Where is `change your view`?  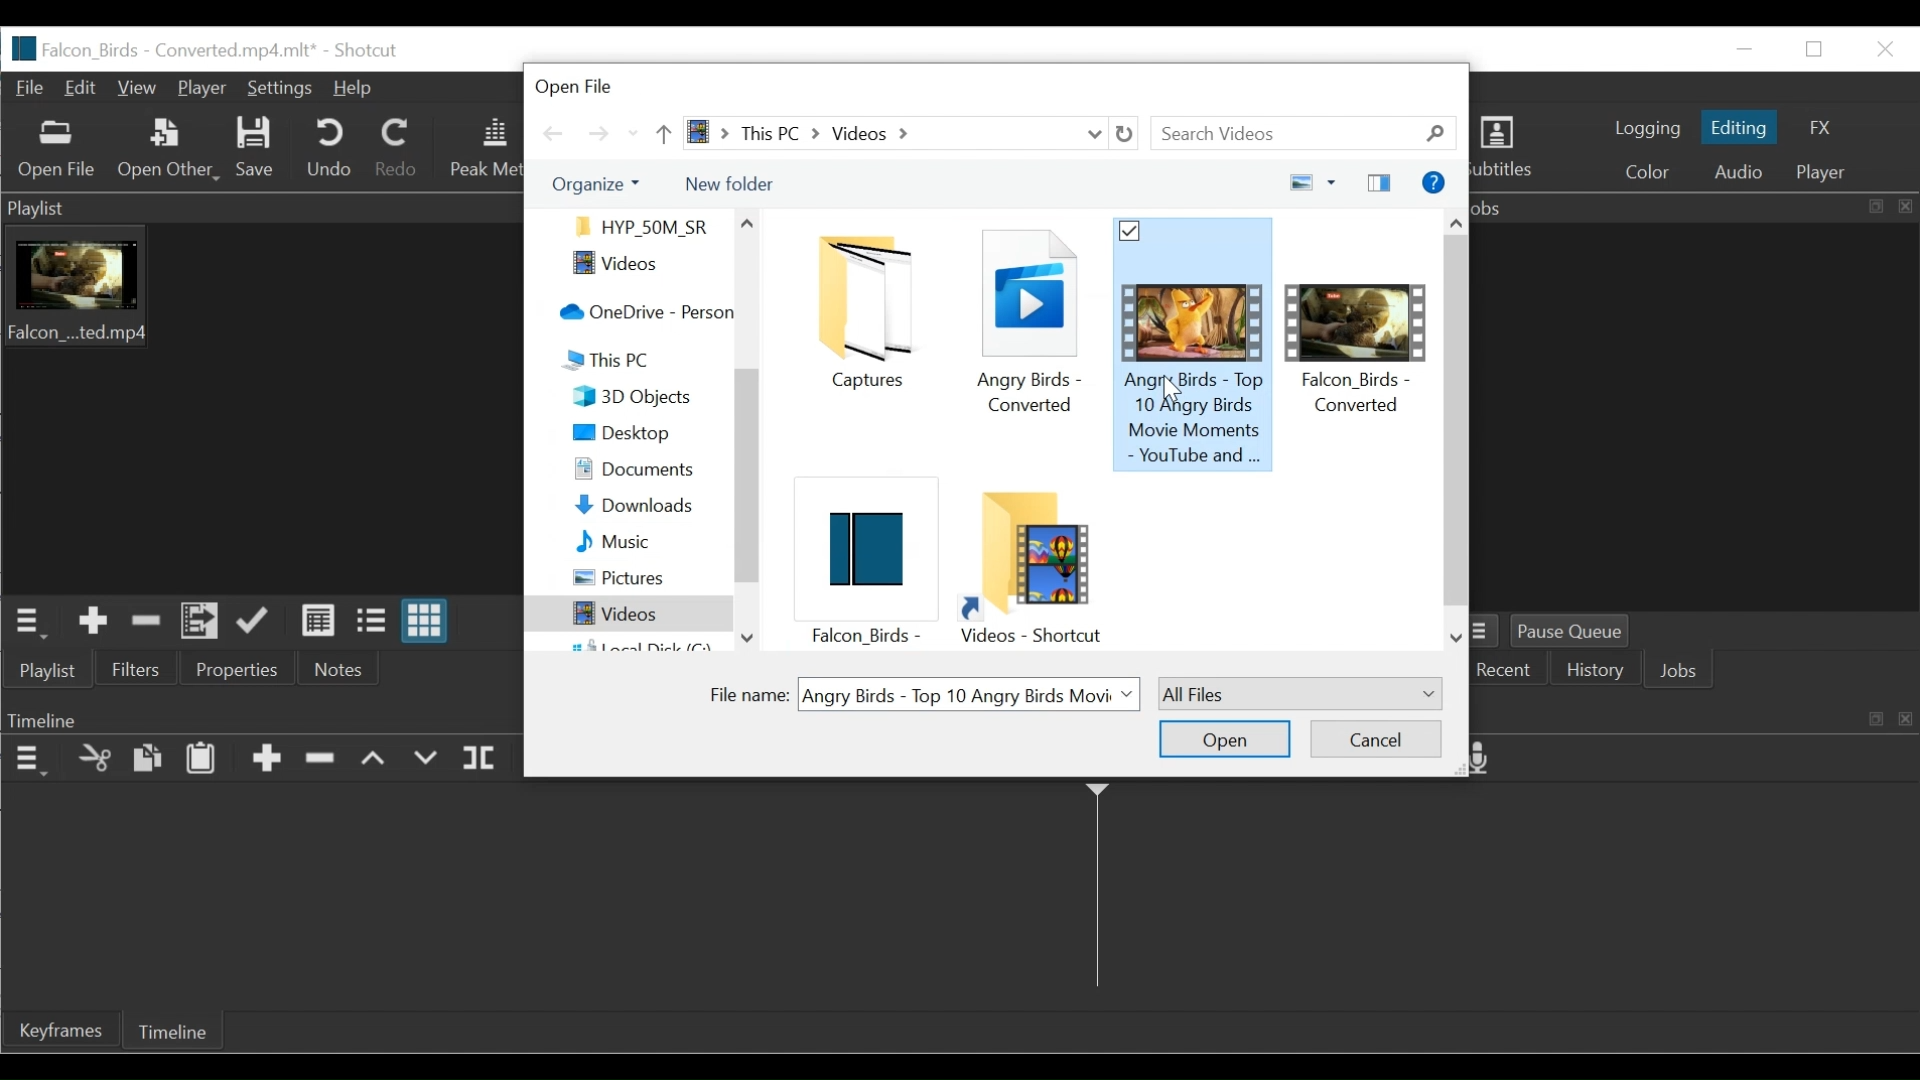 change your view is located at coordinates (1295, 183).